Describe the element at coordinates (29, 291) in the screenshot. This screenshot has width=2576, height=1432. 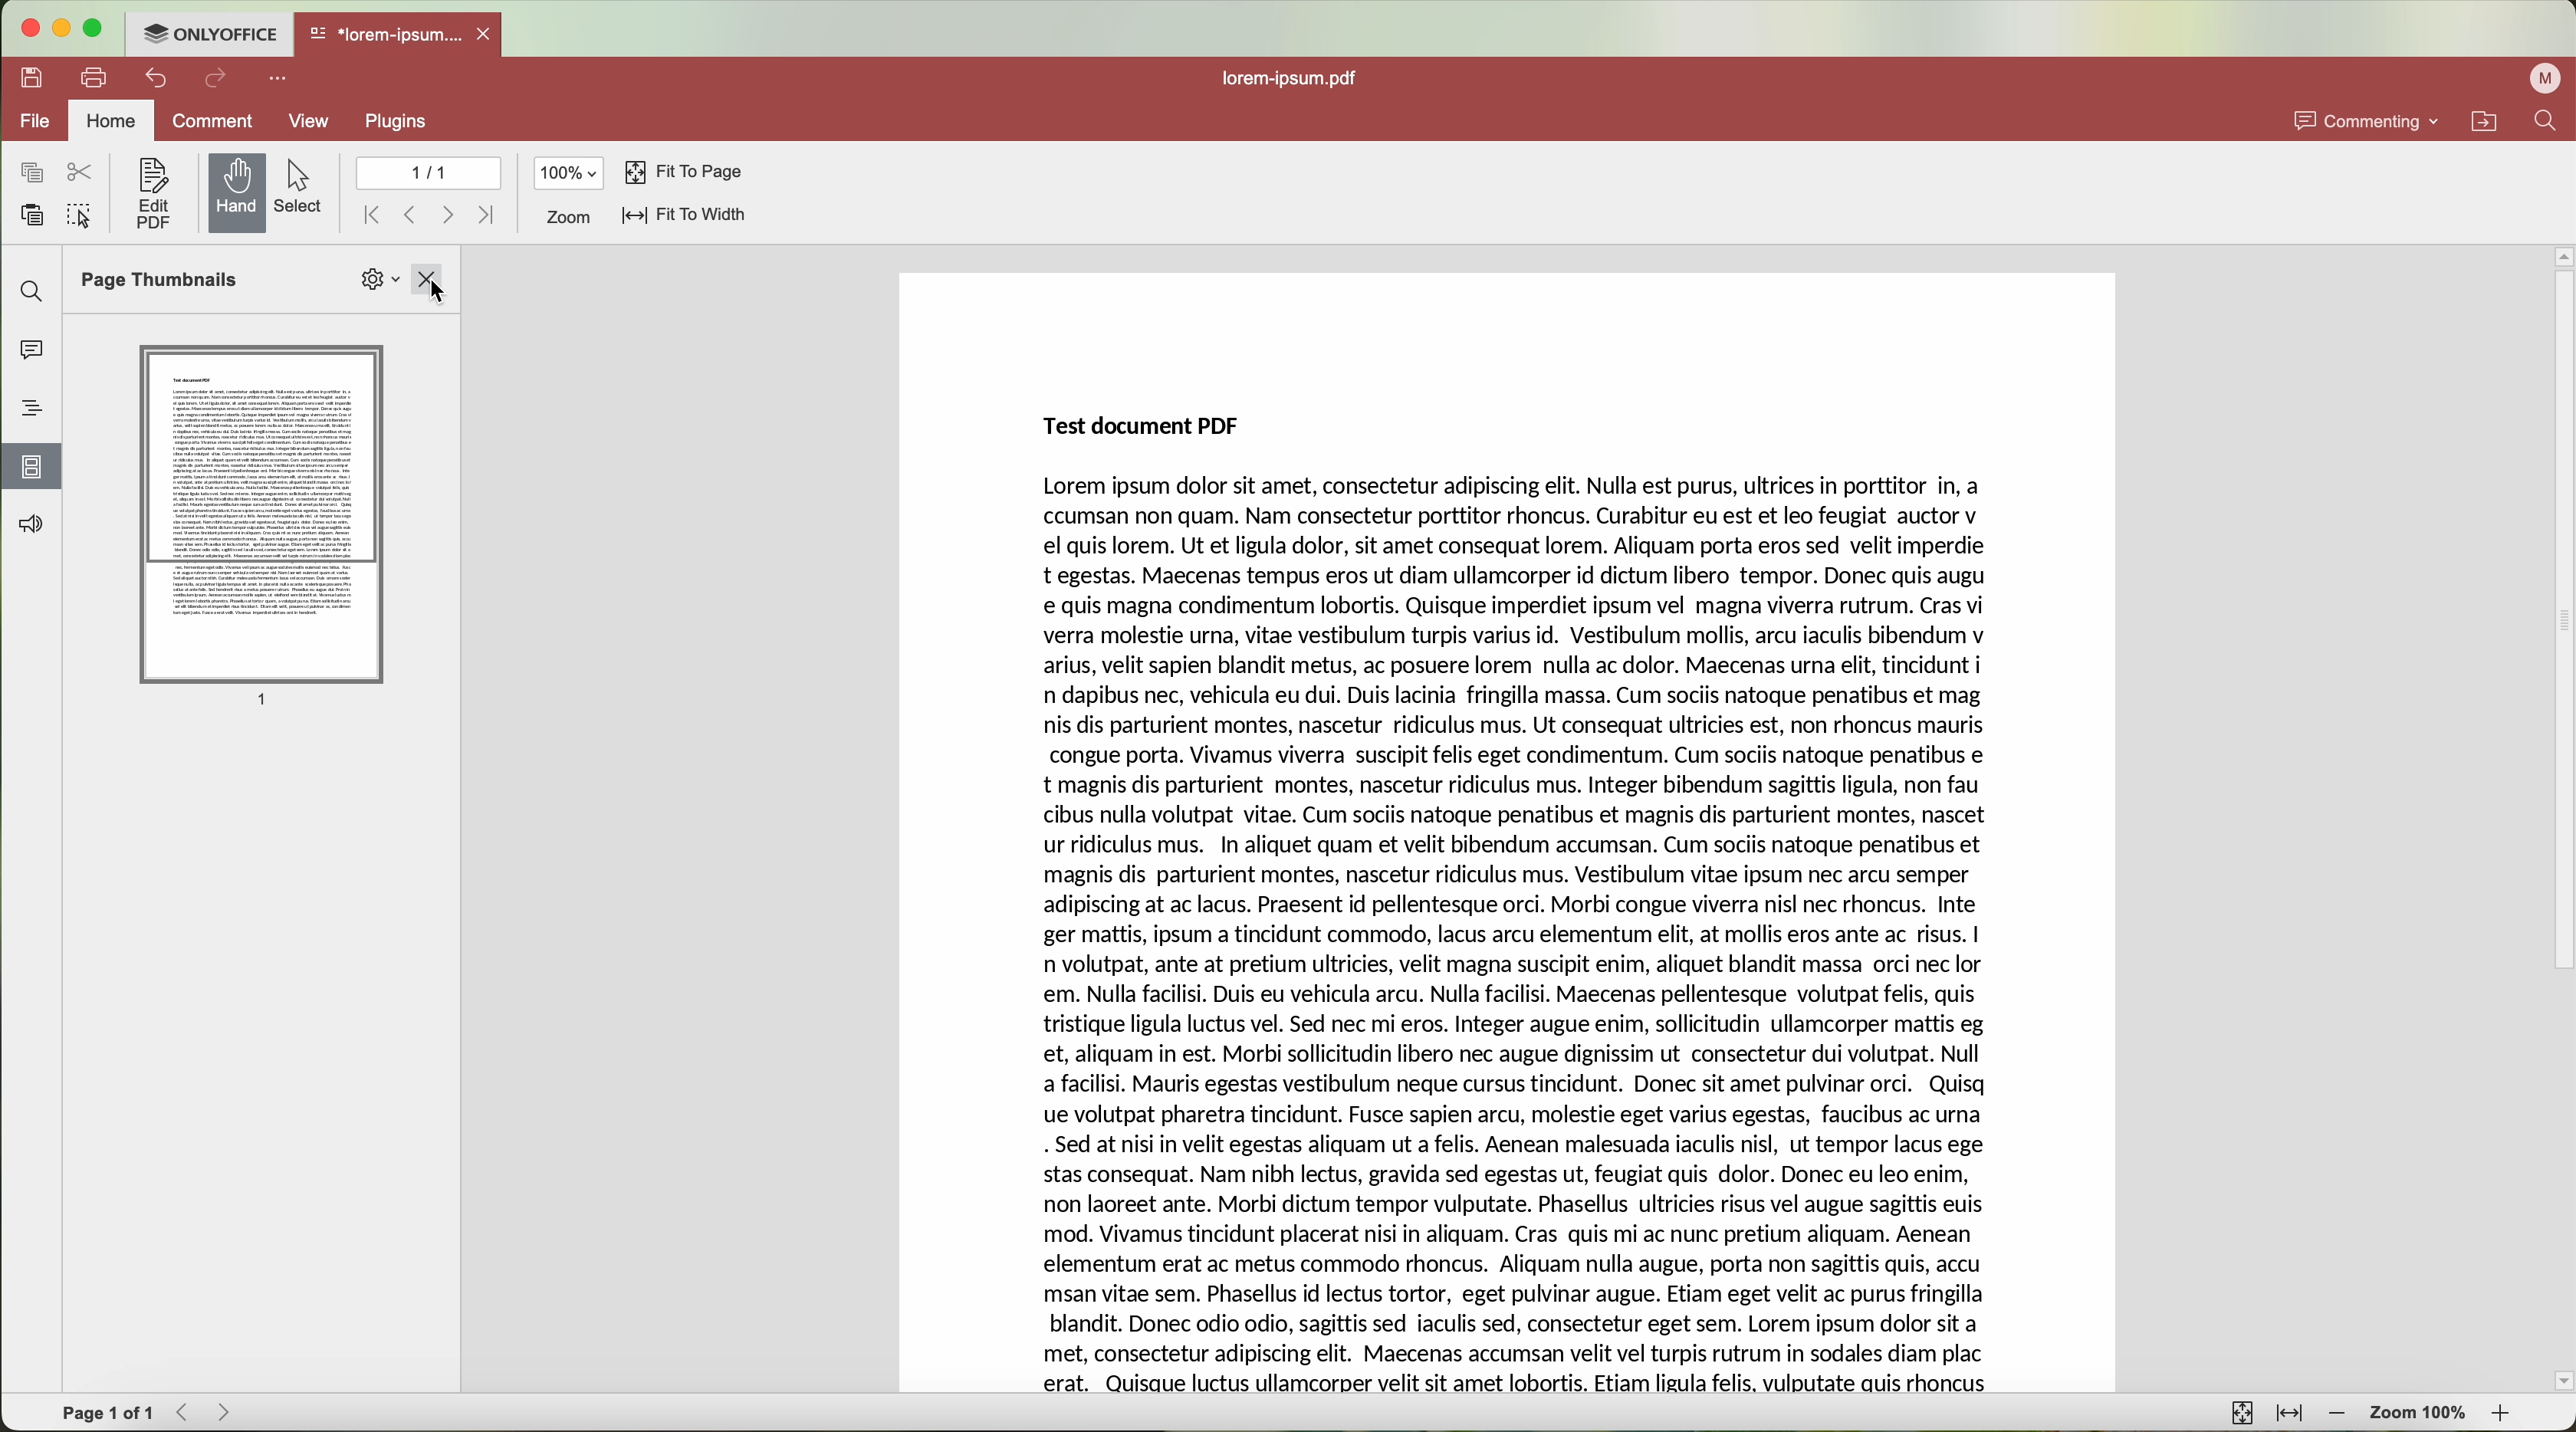
I see `find` at that location.